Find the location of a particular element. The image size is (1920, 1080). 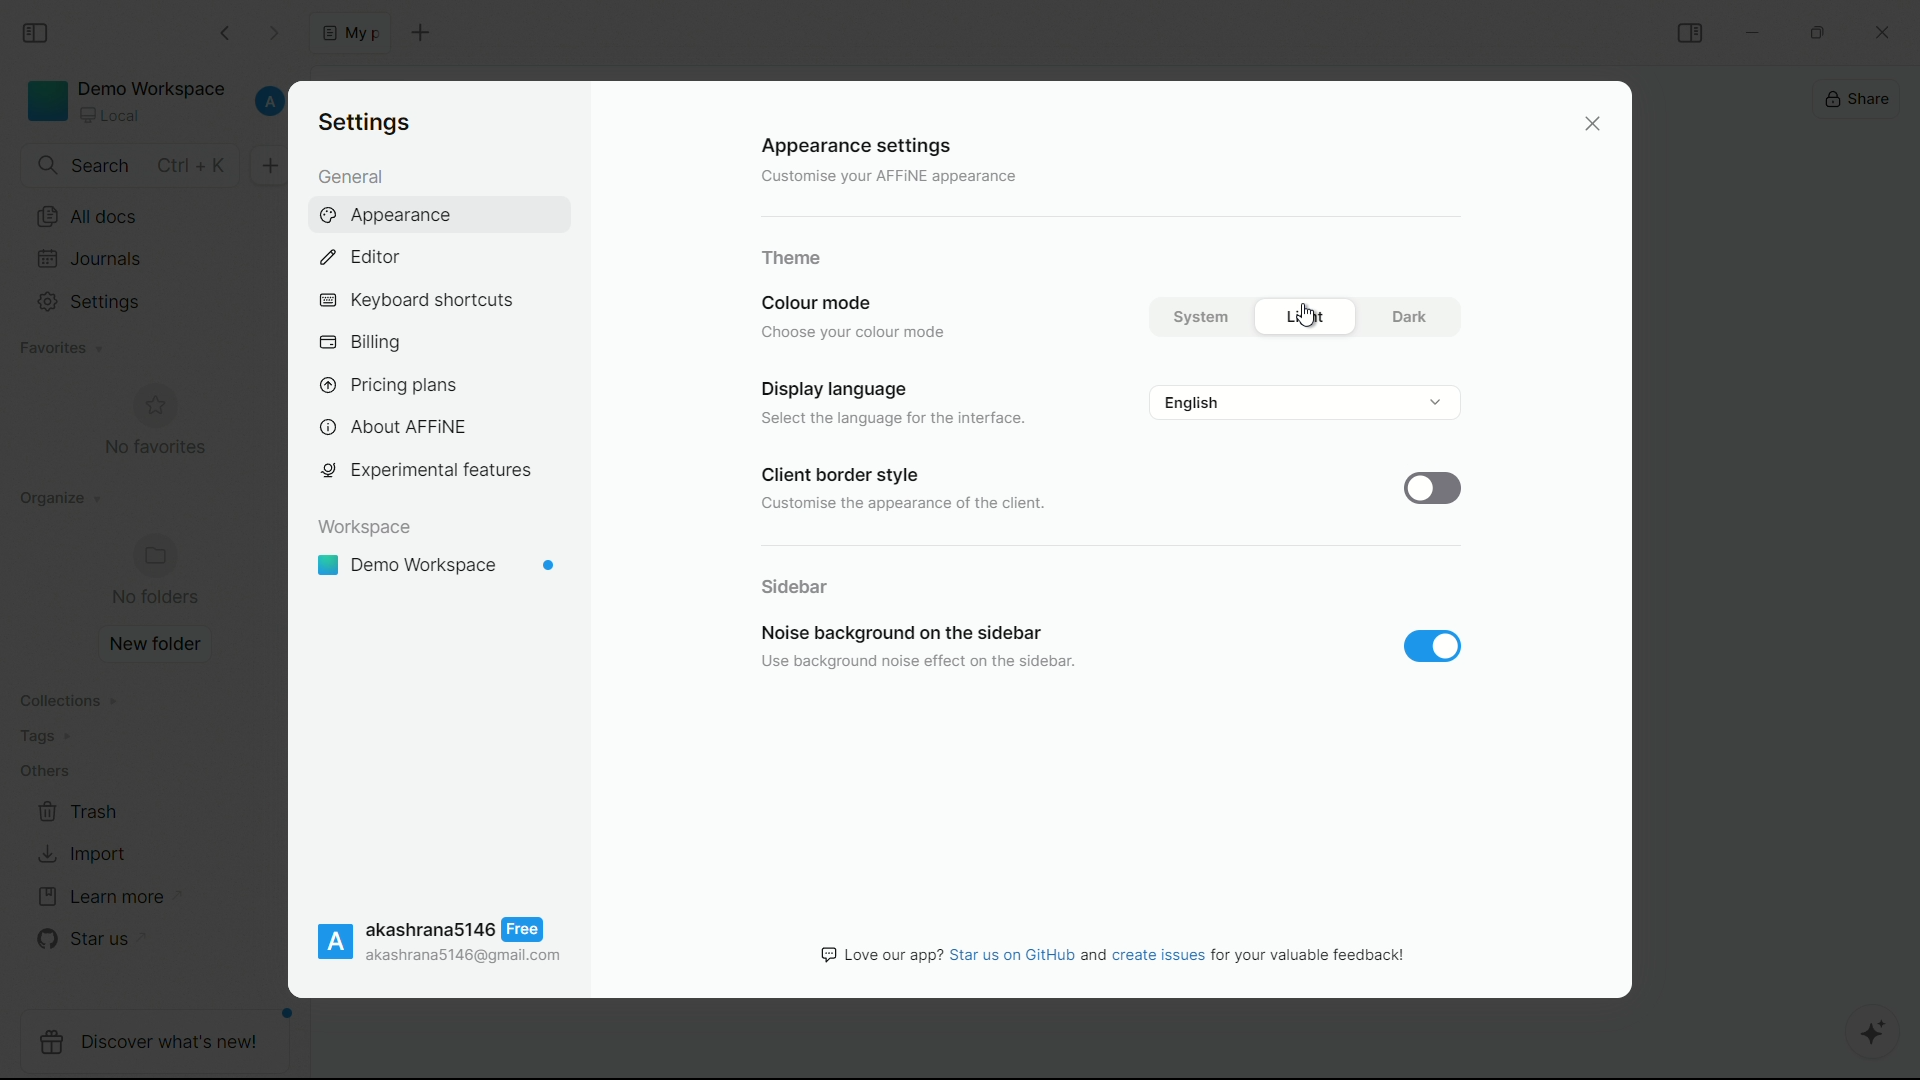

close app is located at coordinates (1890, 29).